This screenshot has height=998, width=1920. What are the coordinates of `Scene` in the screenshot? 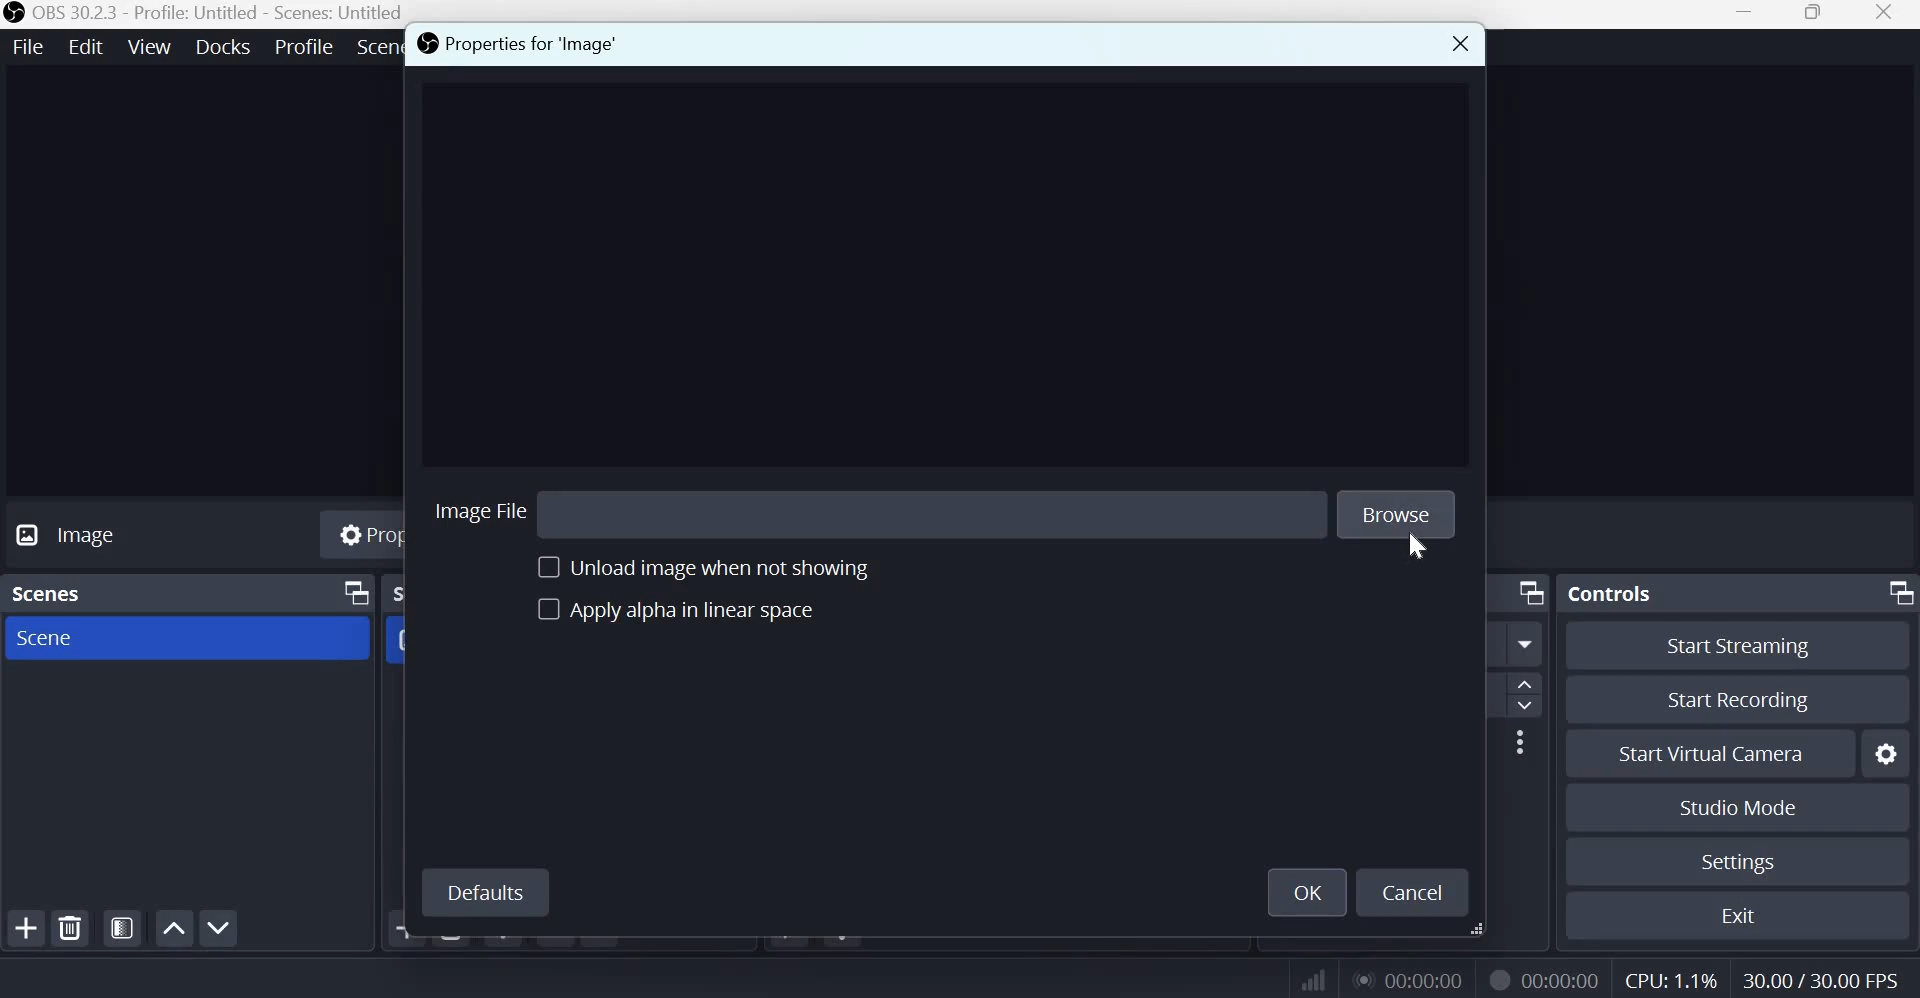 It's located at (59, 640).